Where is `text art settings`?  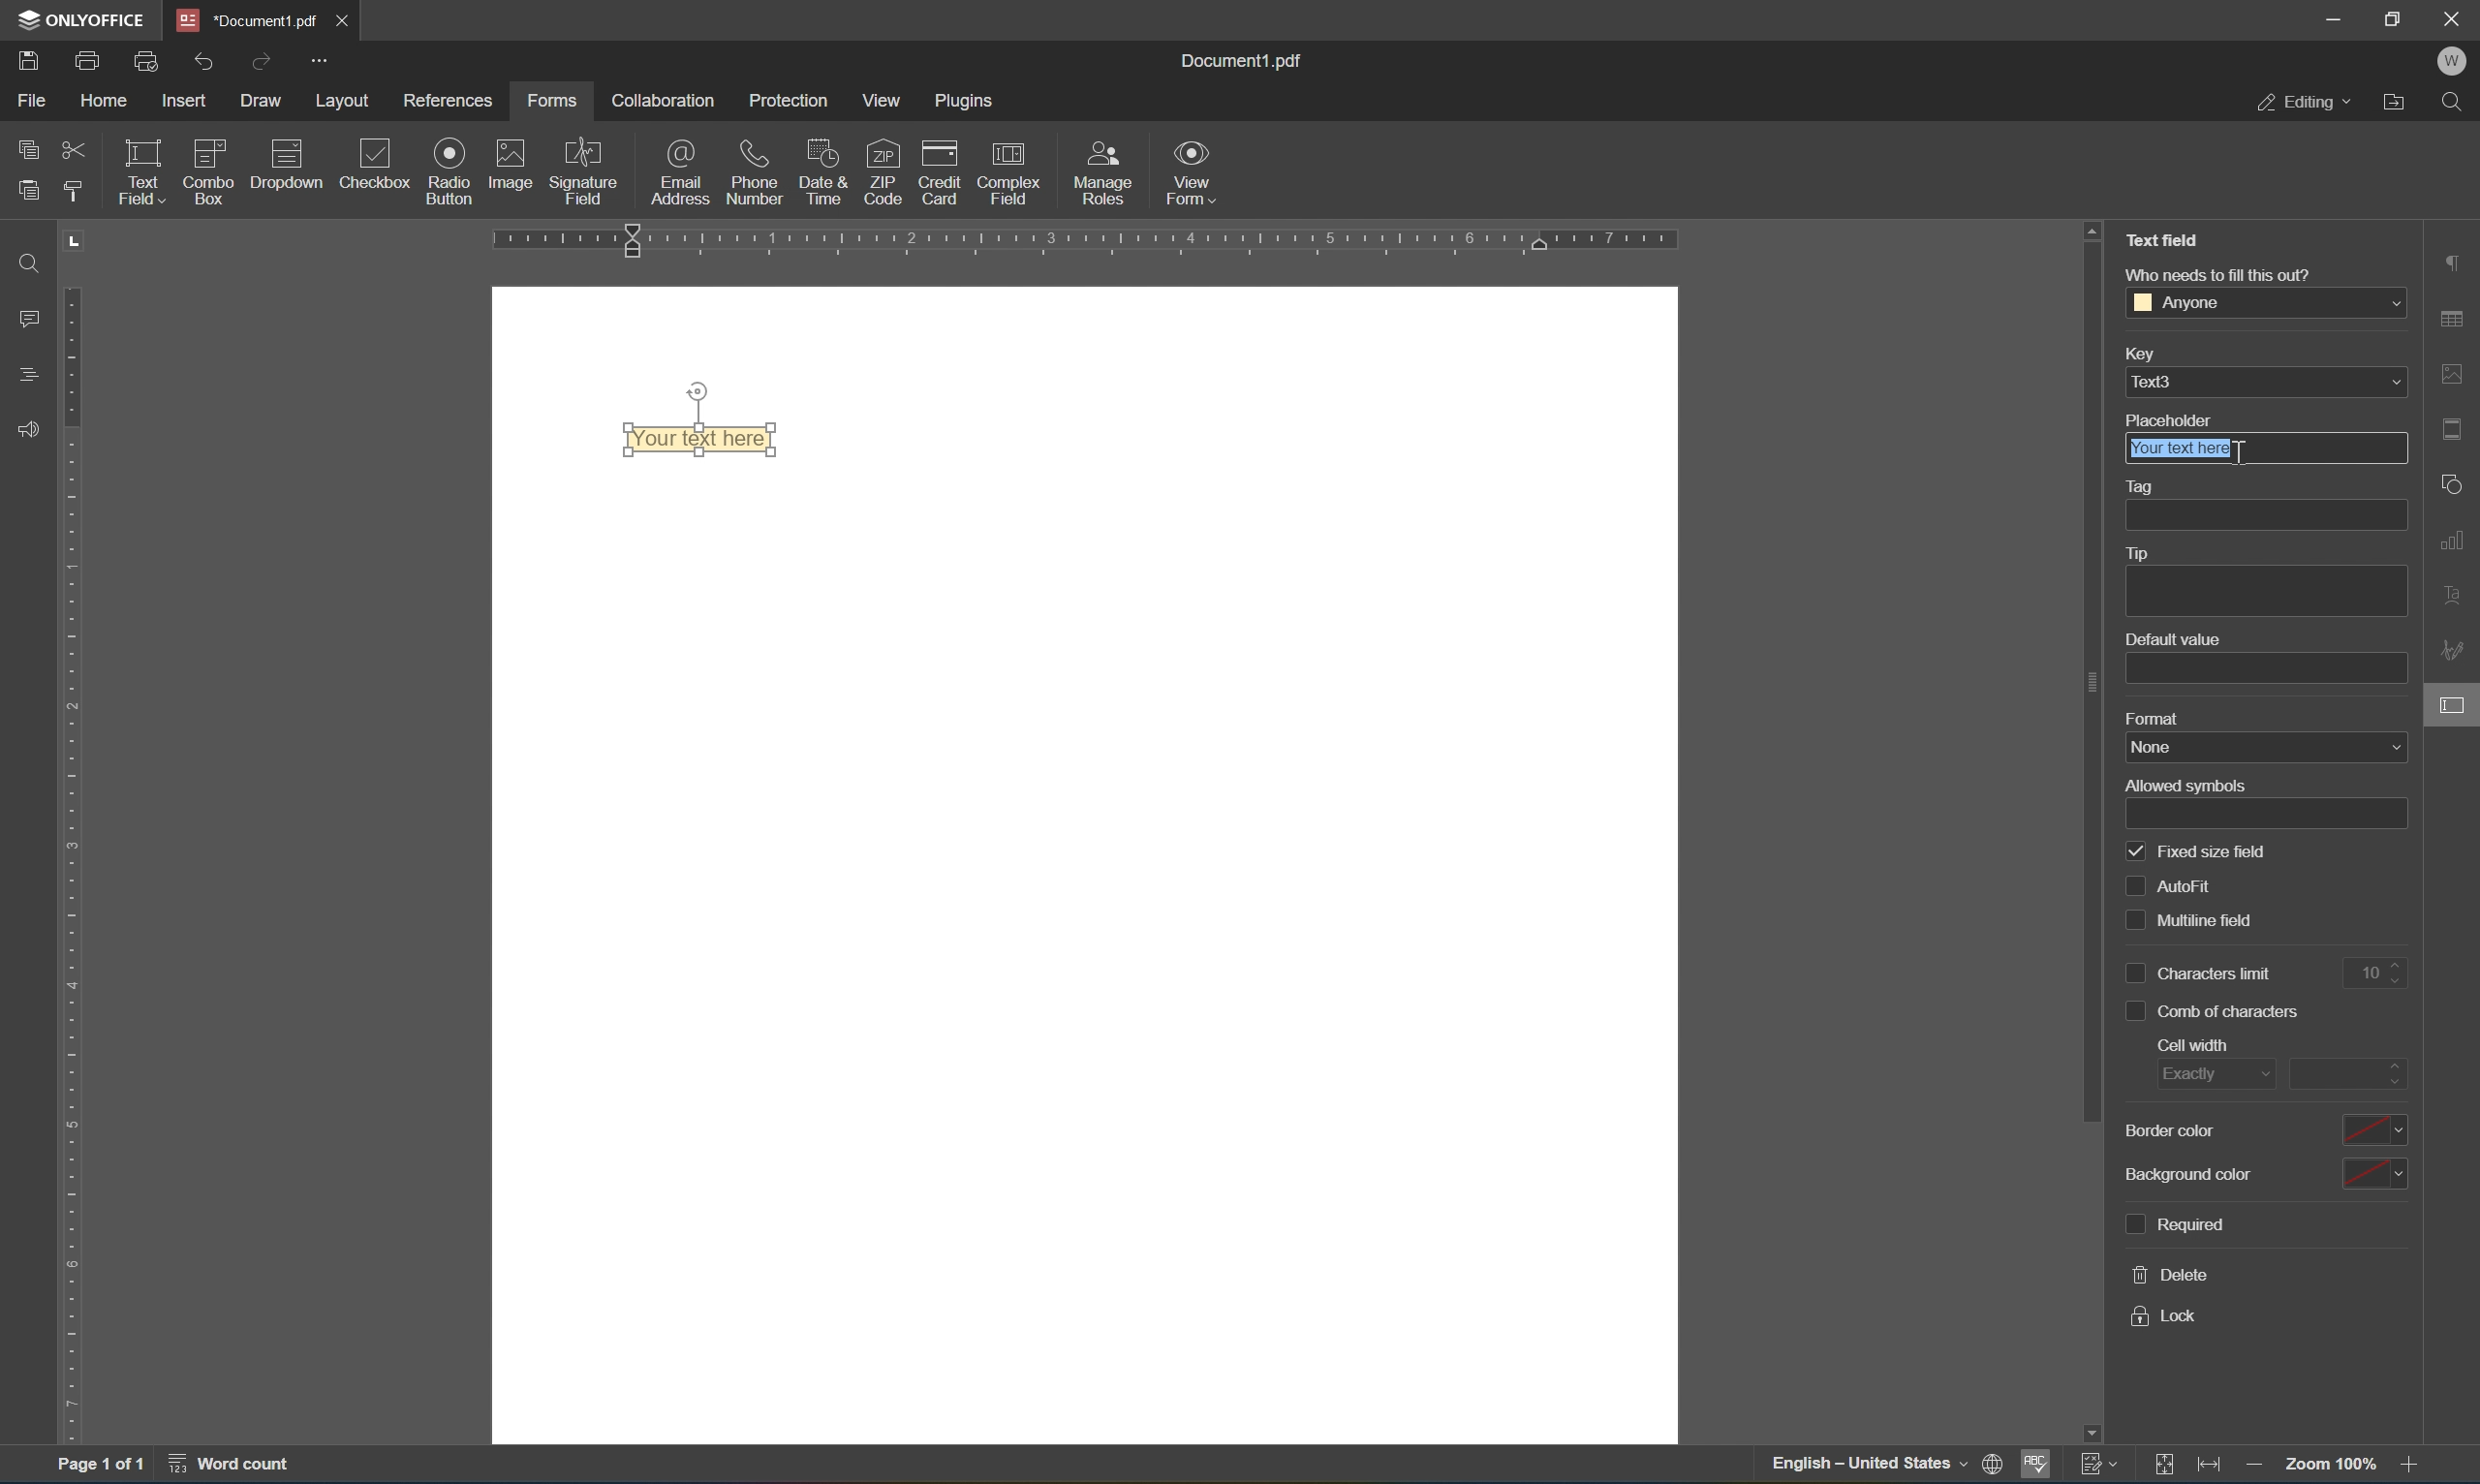
text art settings is located at coordinates (2461, 600).